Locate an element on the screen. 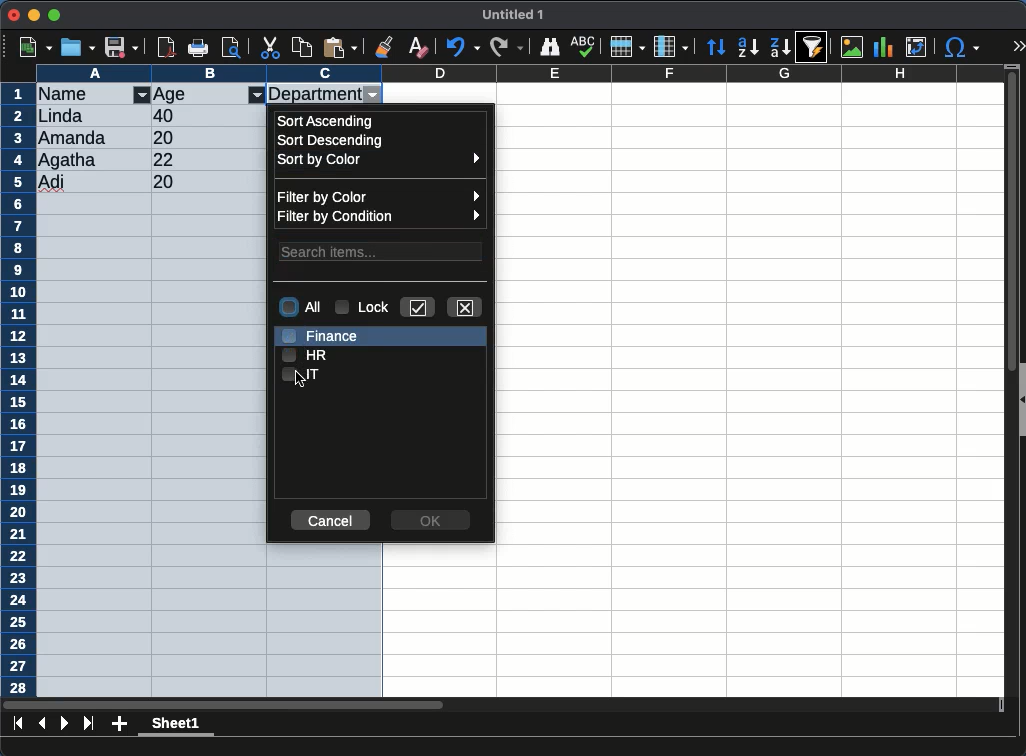 The height and width of the screenshot is (756, 1026). filter is located at coordinates (257, 95).